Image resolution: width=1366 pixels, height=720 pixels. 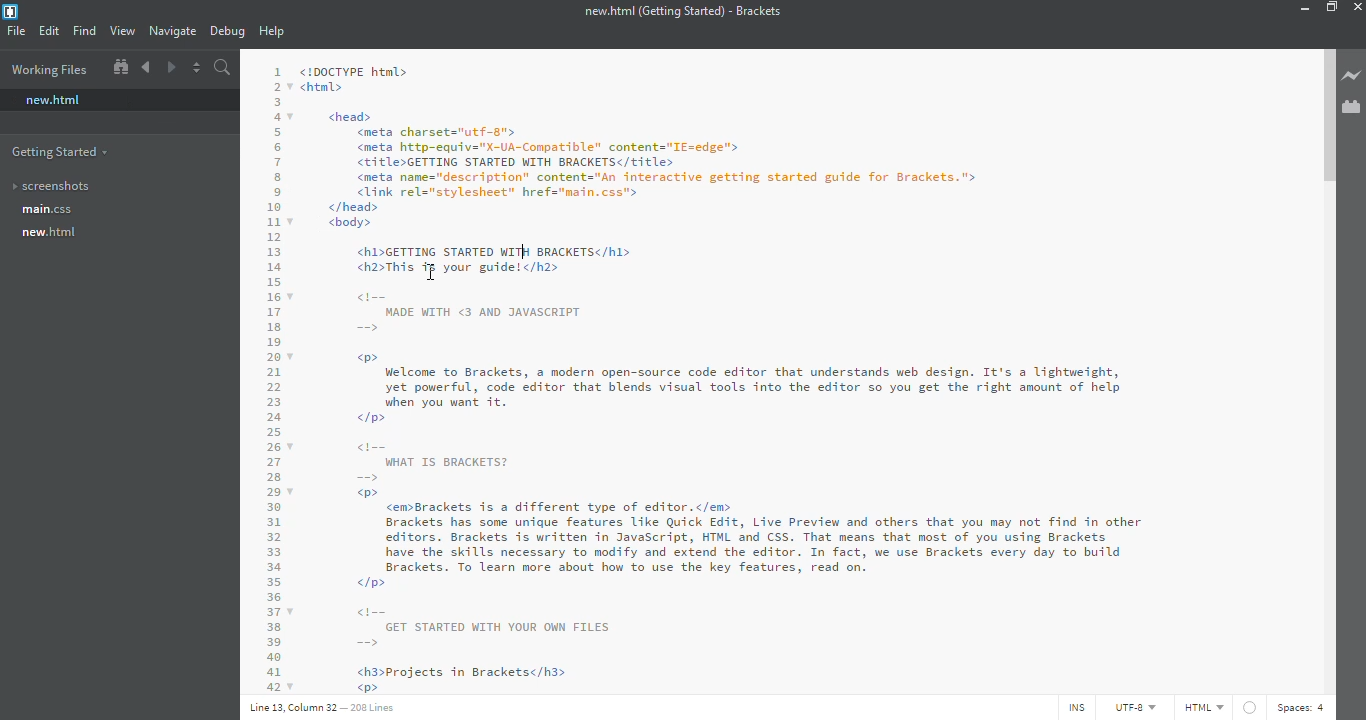 I want to click on next, so click(x=170, y=67).